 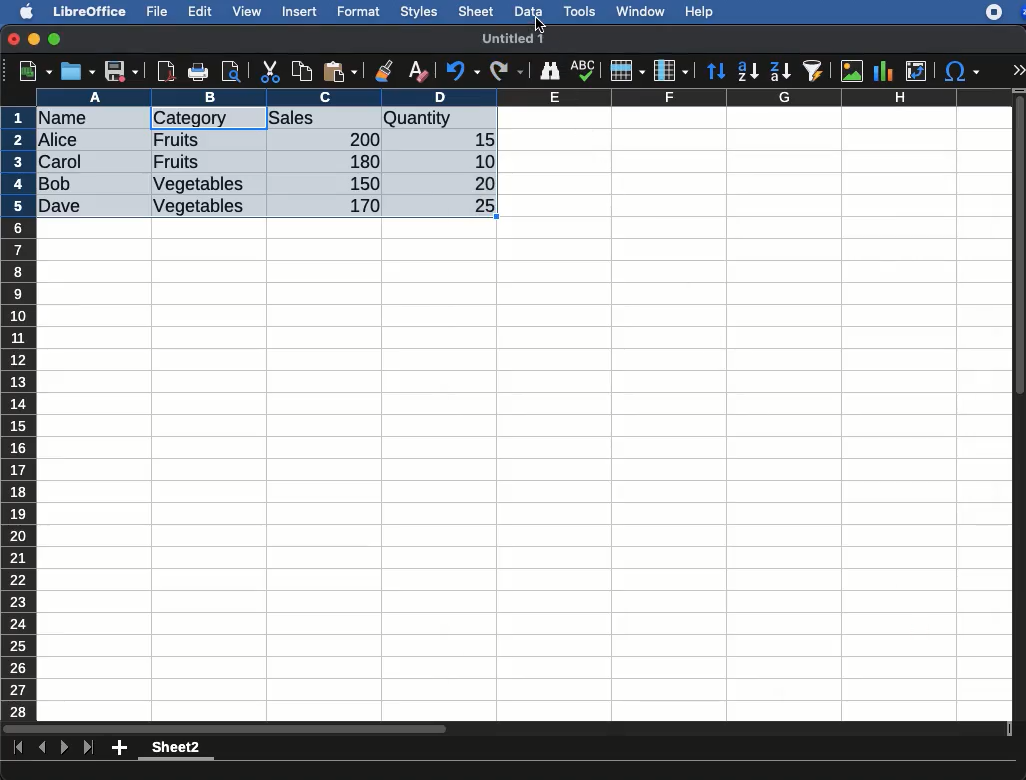 I want to click on first sheet, so click(x=20, y=748).